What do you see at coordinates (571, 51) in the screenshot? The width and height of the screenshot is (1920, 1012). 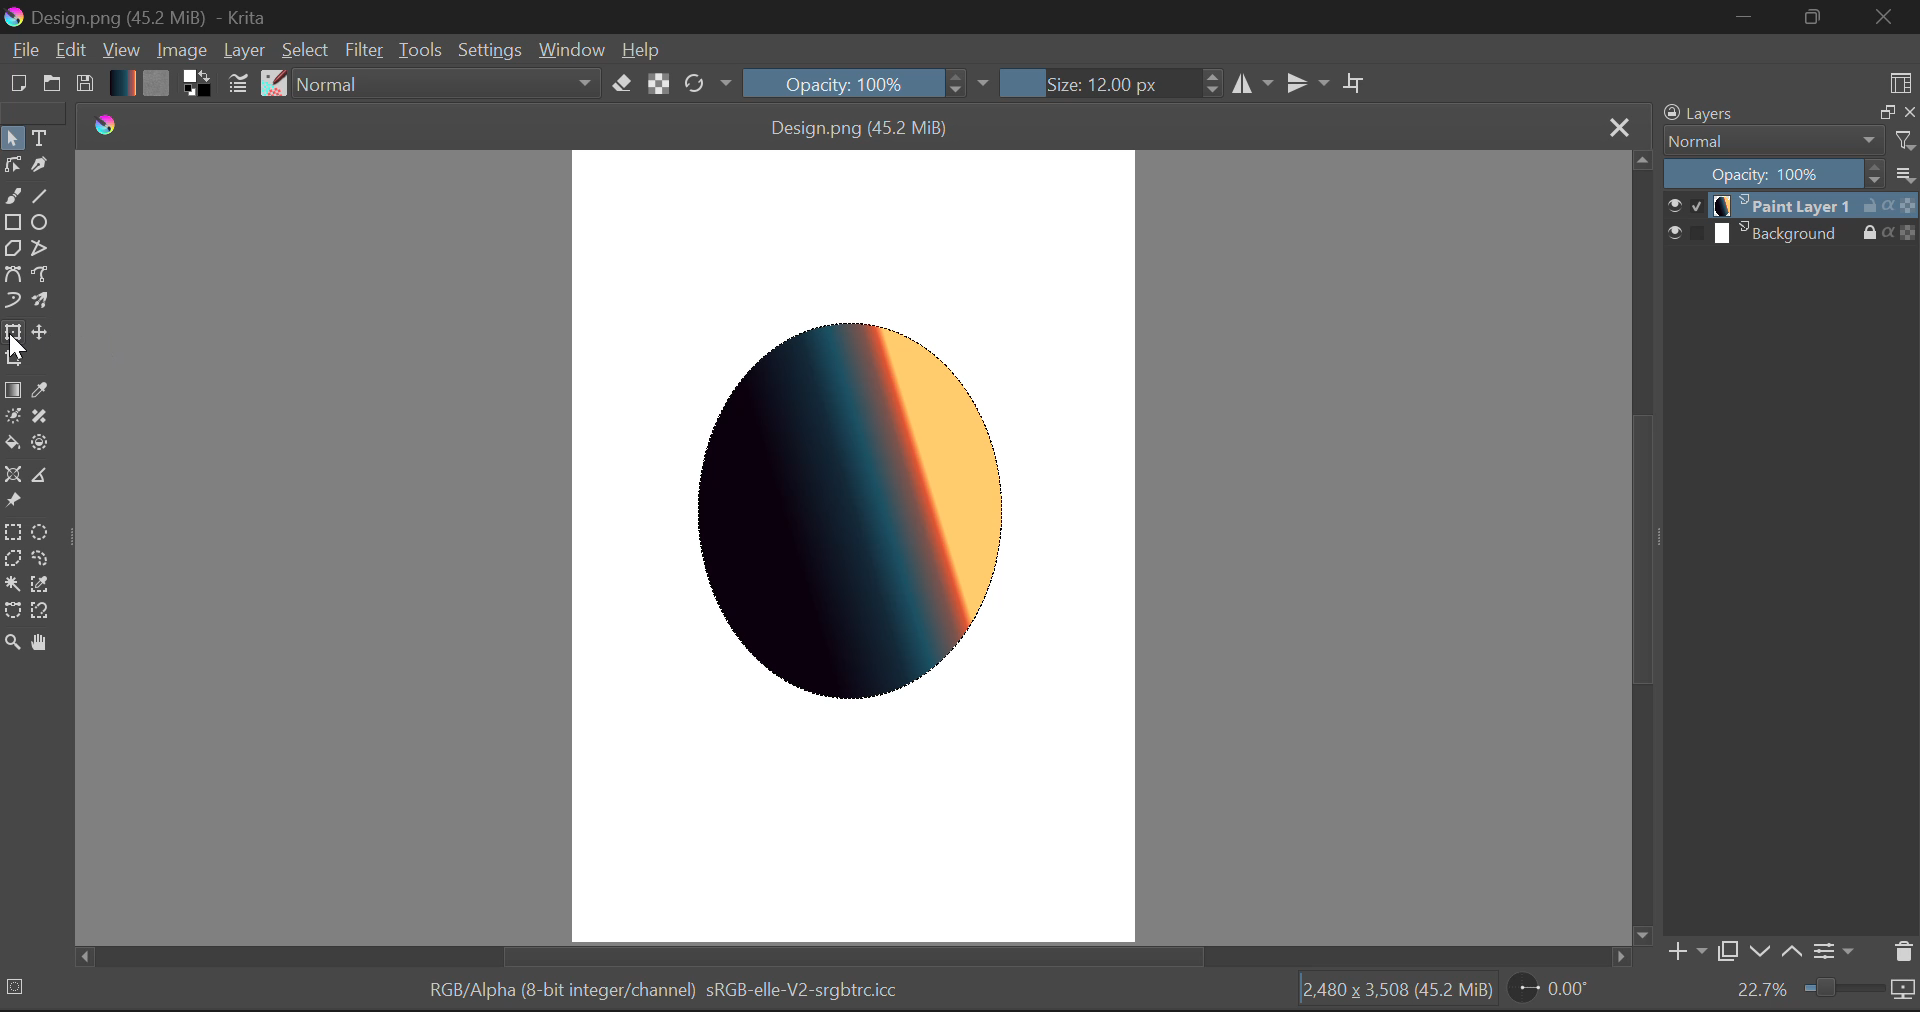 I see `Window` at bounding box center [571, 51].